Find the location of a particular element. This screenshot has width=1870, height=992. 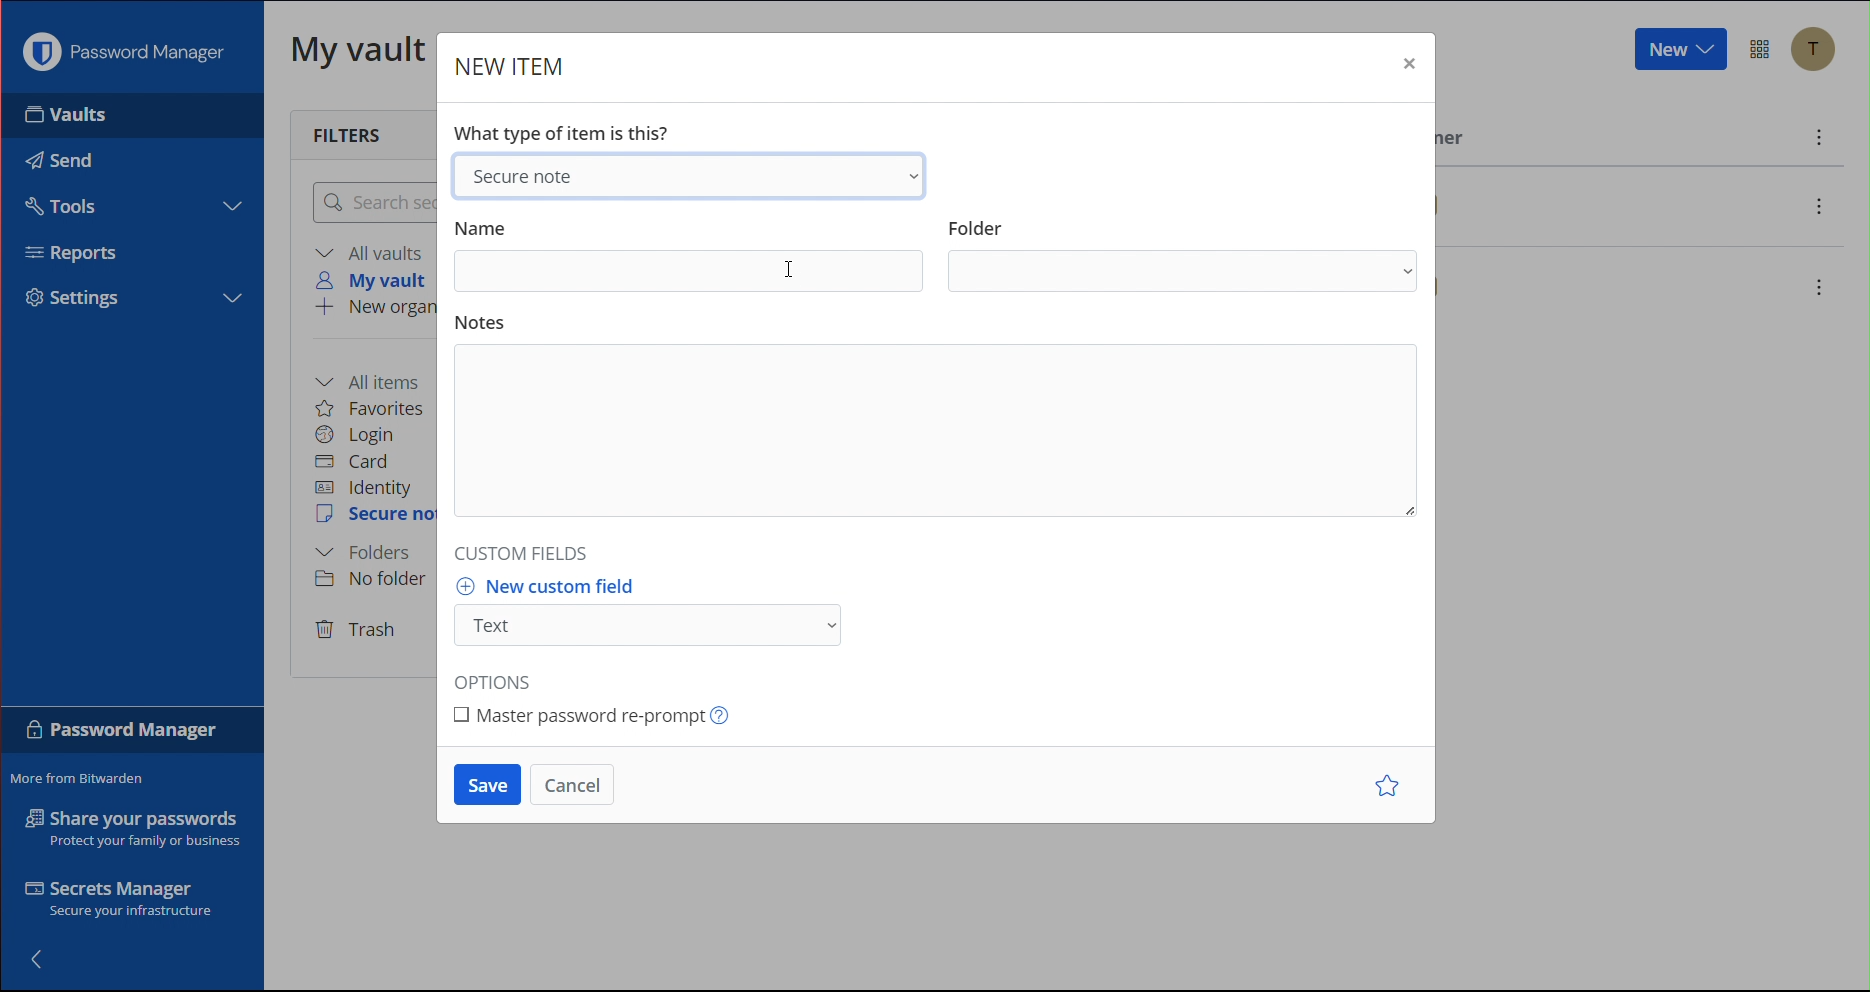

Search Bar is located at coordinates (375, 204).